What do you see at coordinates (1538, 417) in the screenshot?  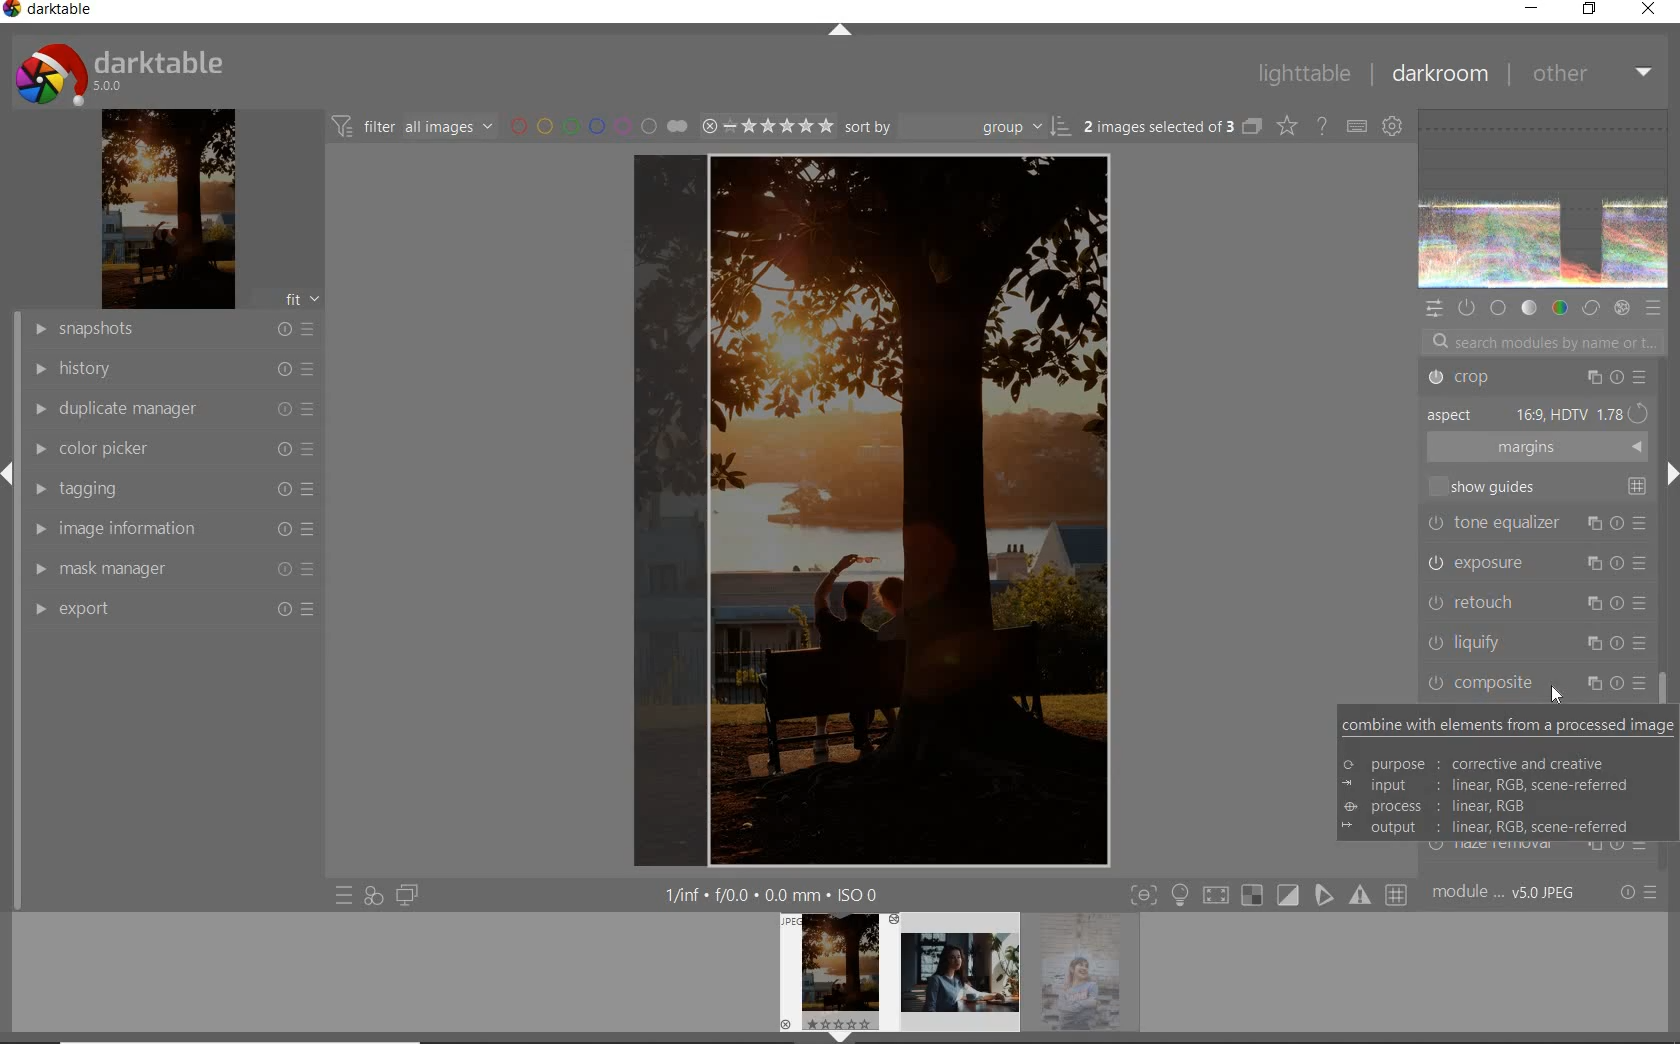 I see `aspect` at bounding box center [1538, 417].